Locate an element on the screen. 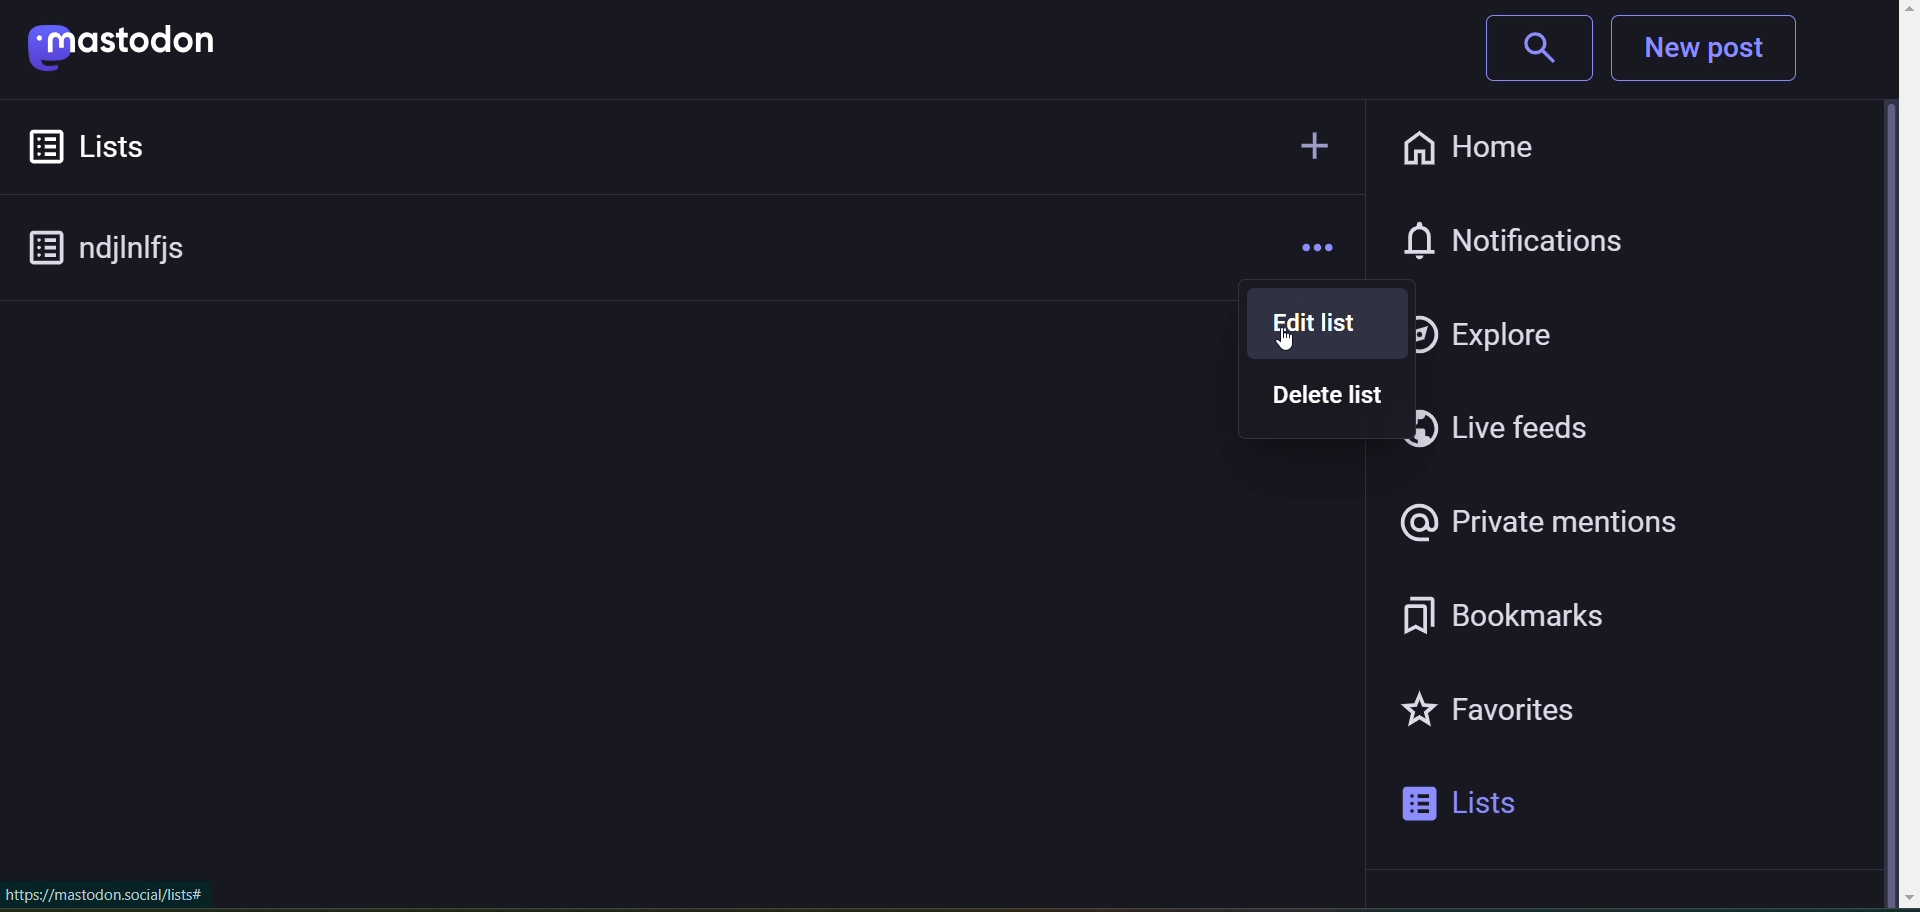 The height and width of the screenshot is (912, 1920). bookmarks is located at coordinates (1531, 616).